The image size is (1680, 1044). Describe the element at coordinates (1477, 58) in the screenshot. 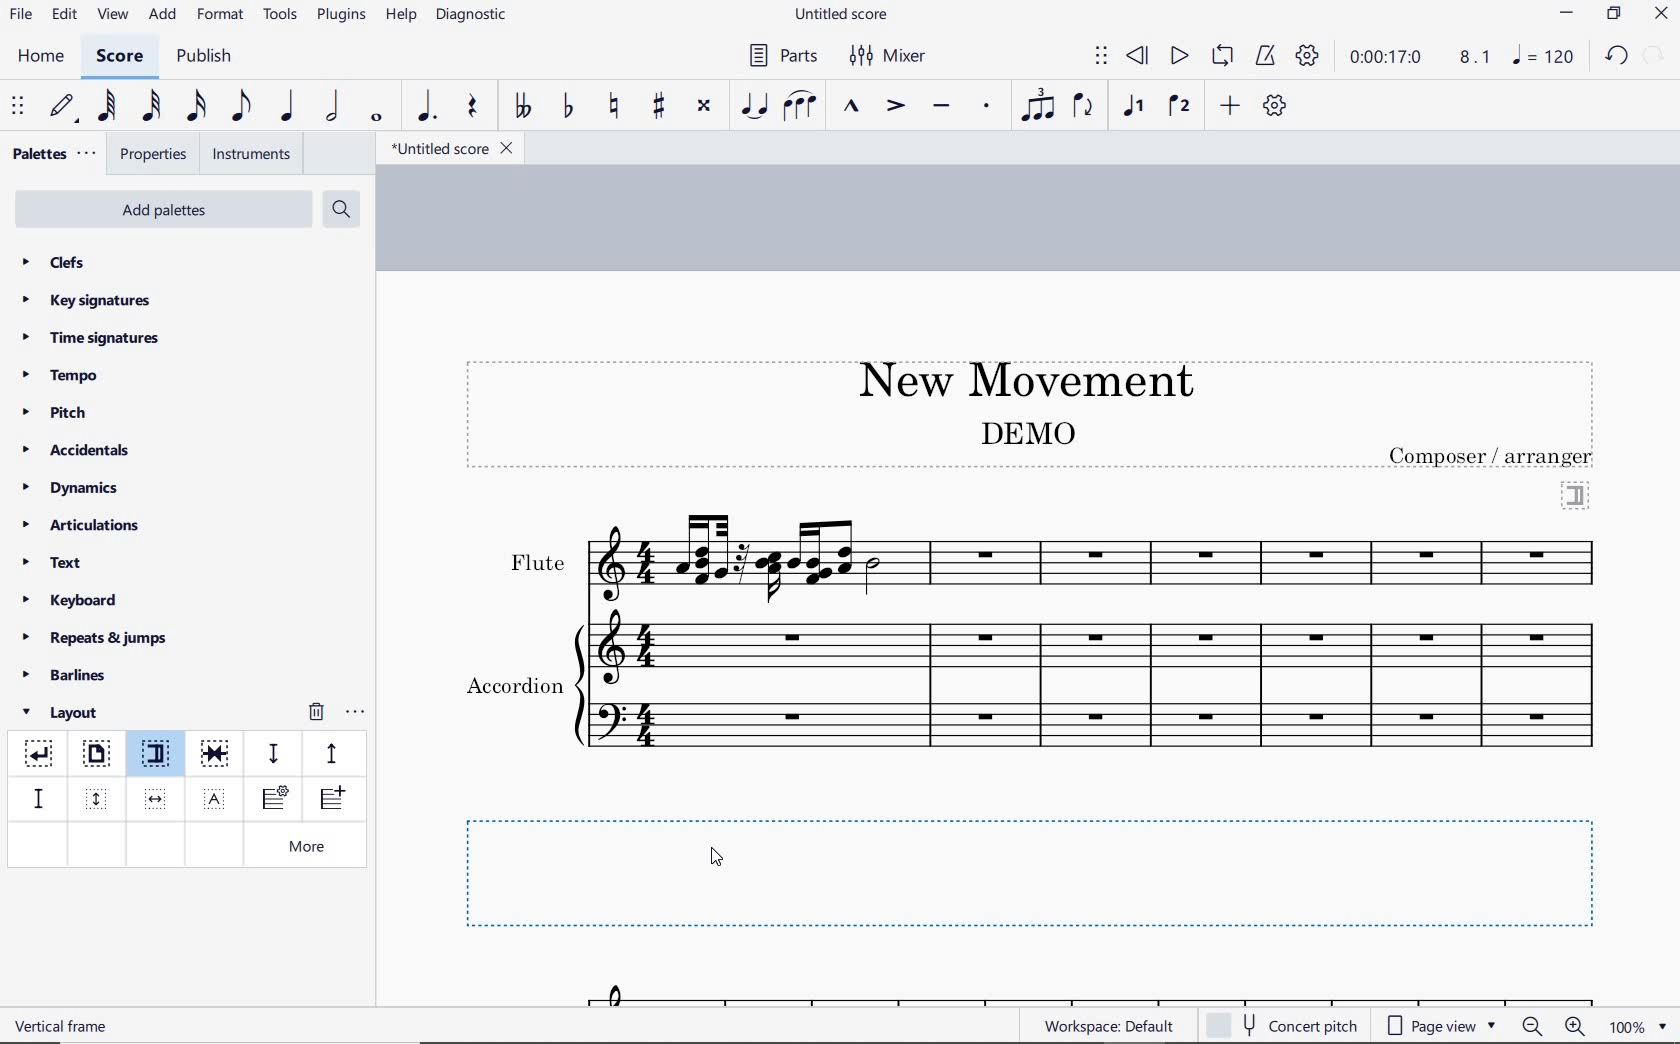

I see `Playback speed` at that location.